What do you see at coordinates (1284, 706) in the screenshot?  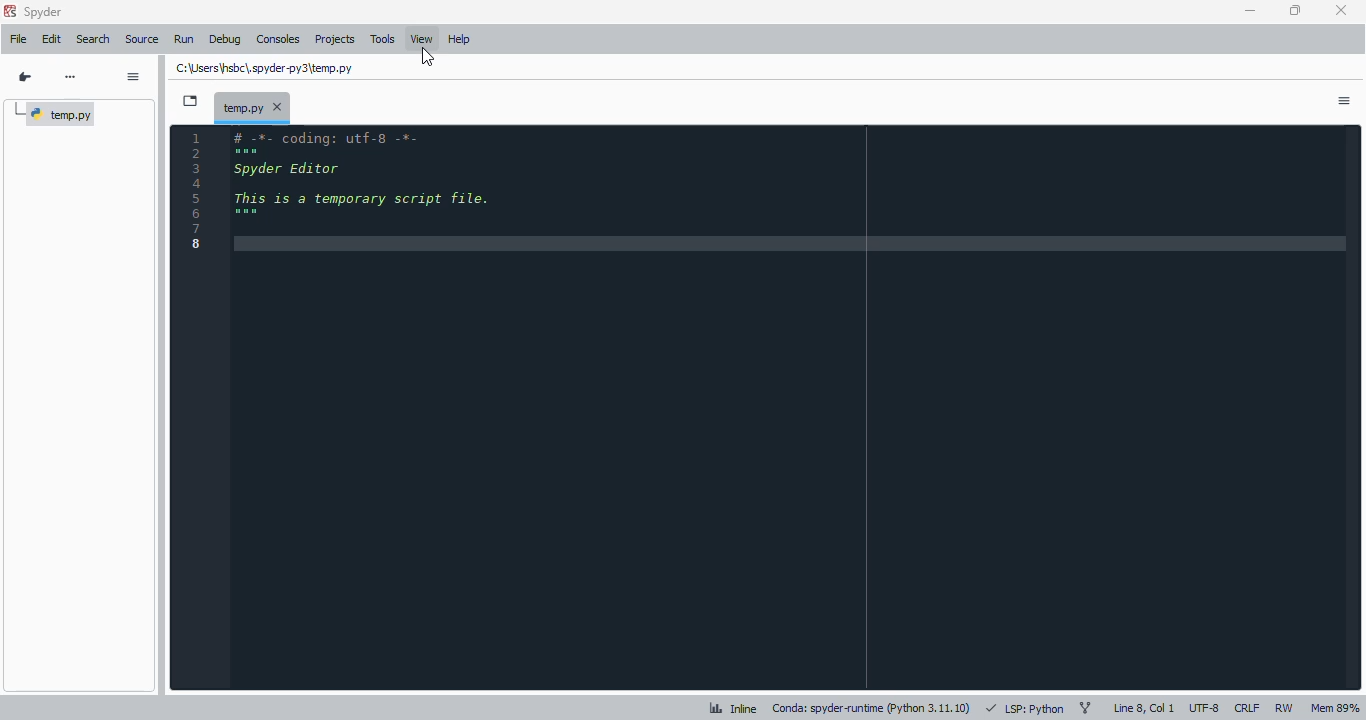 I see `RW` at bounding box center [1284, 706].